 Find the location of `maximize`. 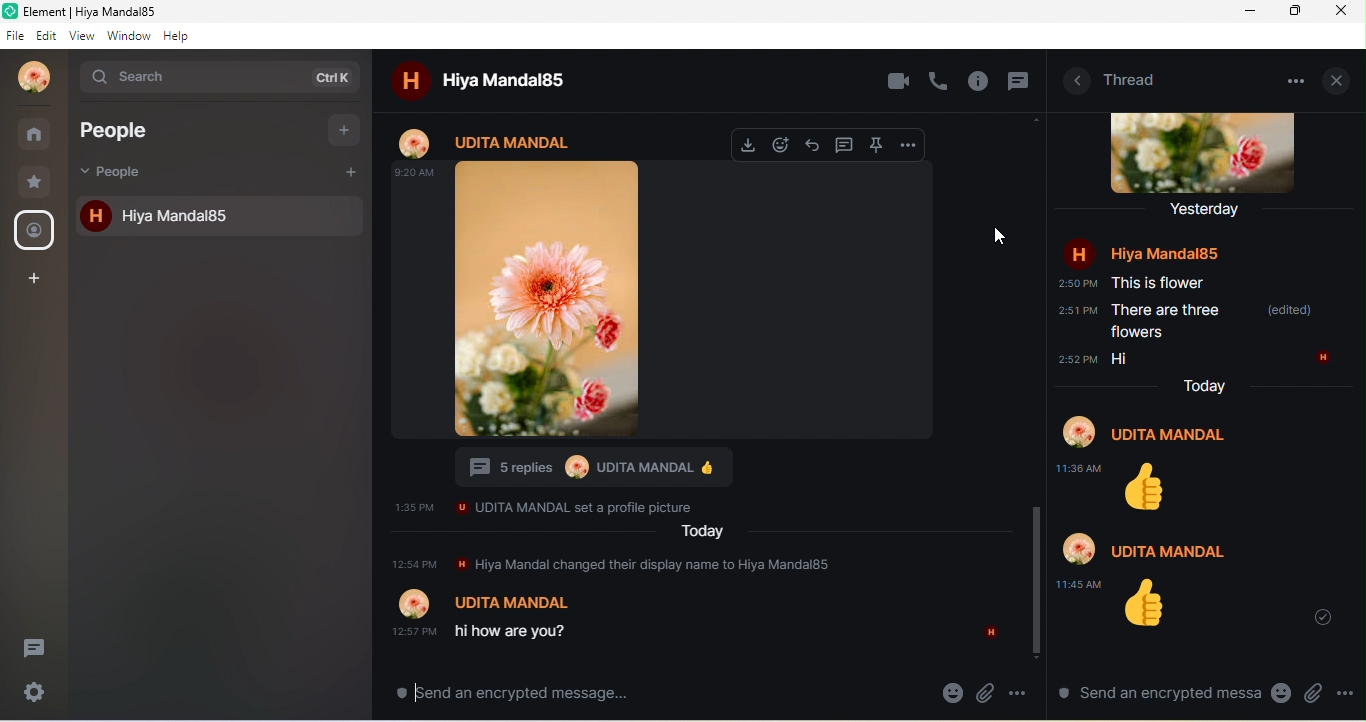

maximize is located at coordinates (1290, 11).